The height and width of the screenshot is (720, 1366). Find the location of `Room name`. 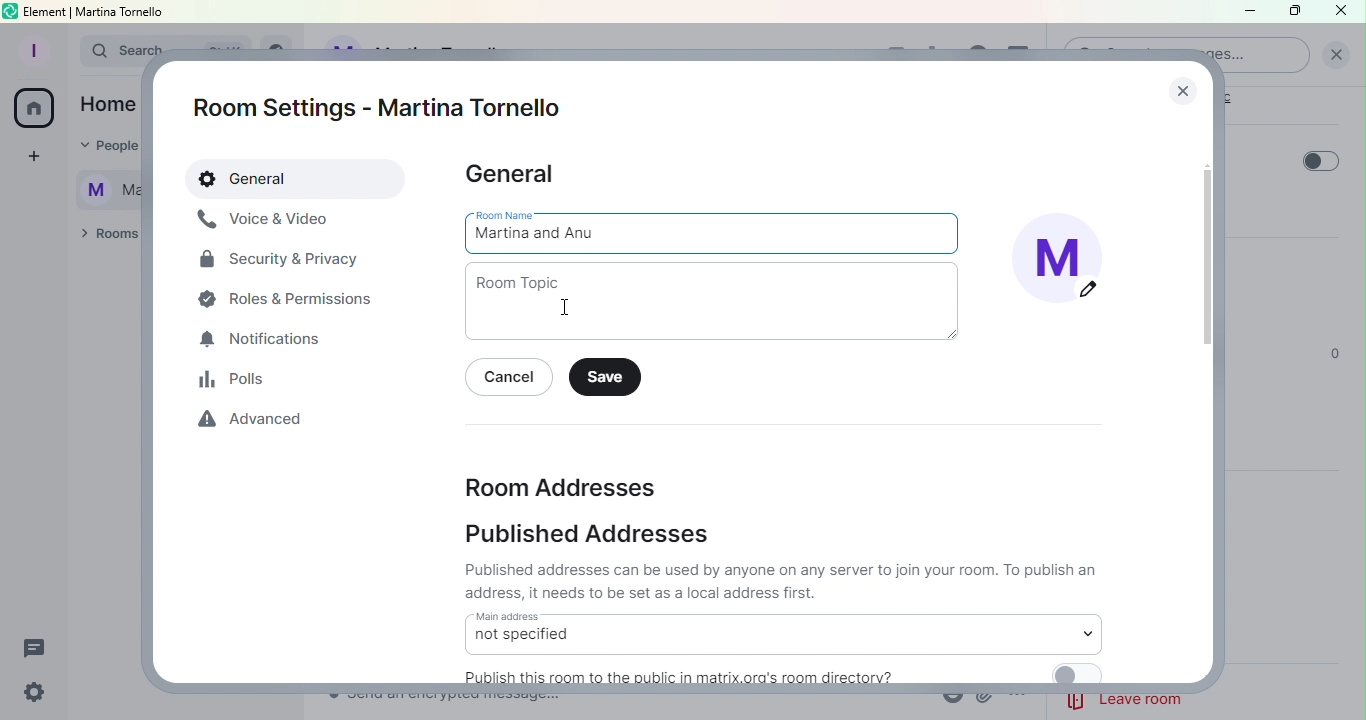

Room name is located at coordinates (715, 232).